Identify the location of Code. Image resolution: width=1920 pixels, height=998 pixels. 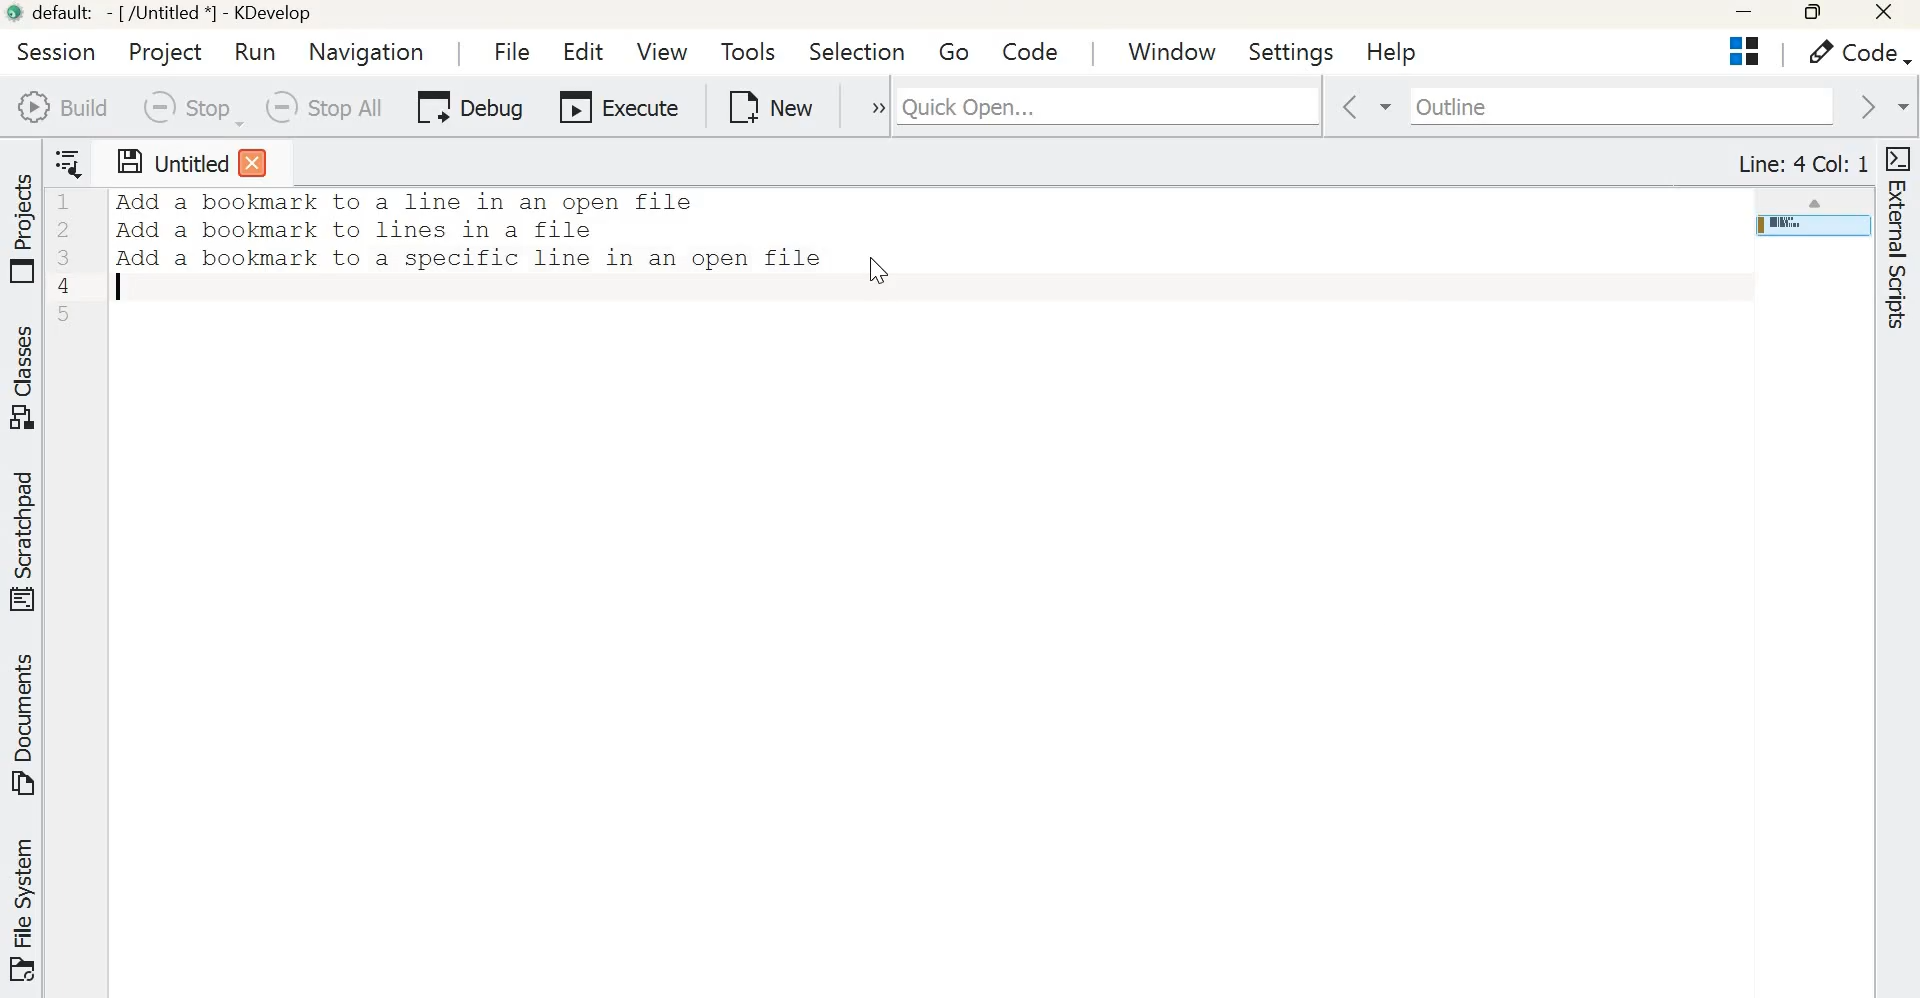
(1858, 53).